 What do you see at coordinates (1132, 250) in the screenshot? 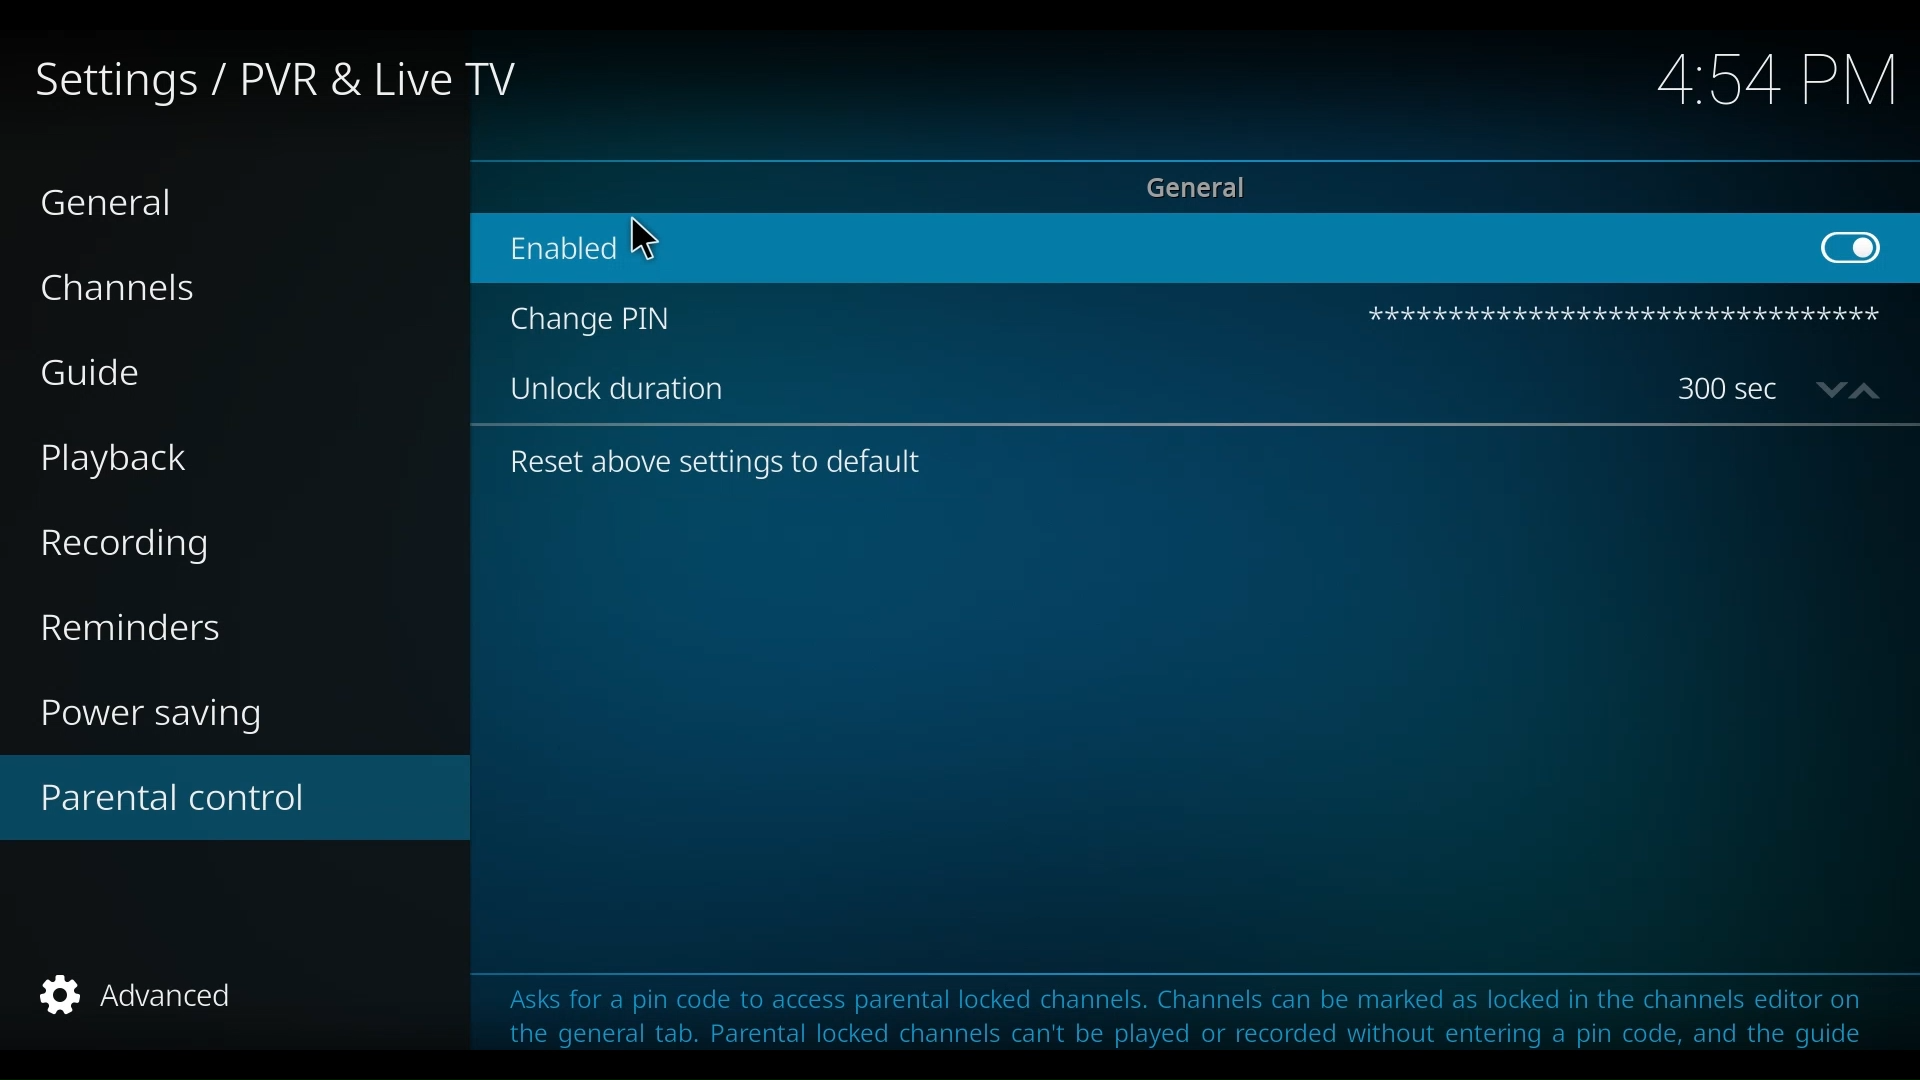
I see `Enabled` at bounding box center [1132, 250].